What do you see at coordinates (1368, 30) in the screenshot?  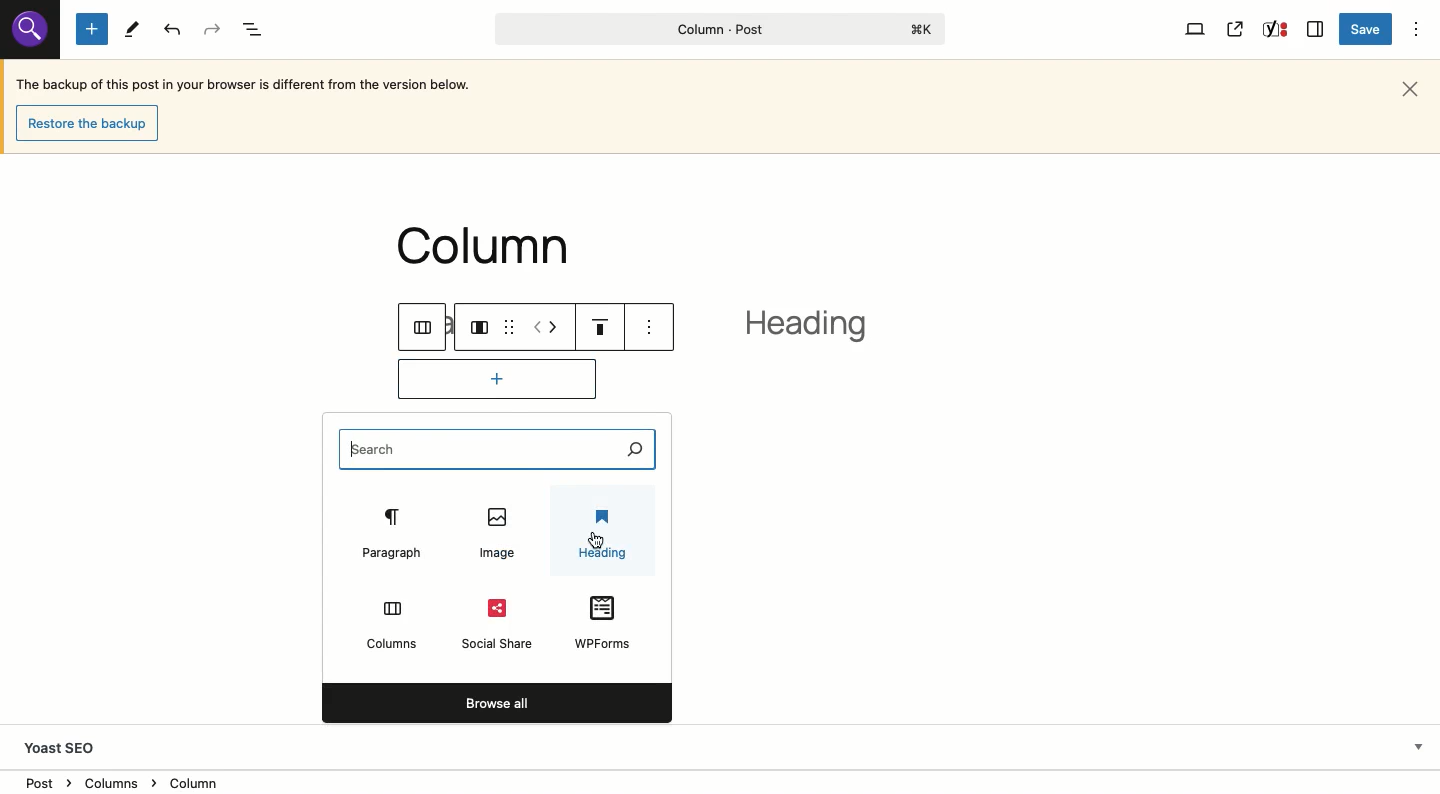 I see `Save` at bounding box center [1368, 30].